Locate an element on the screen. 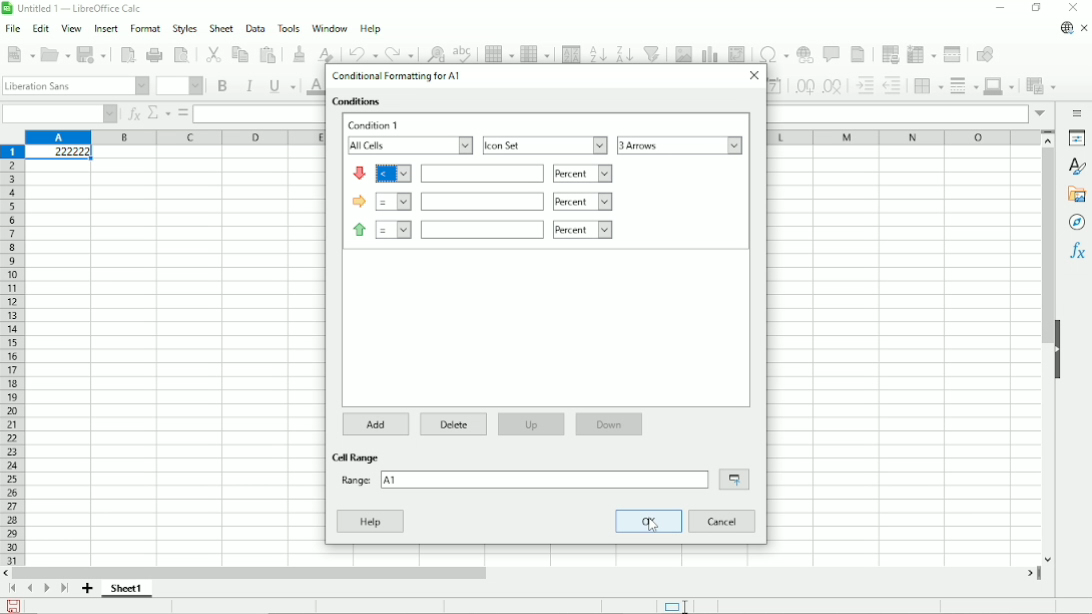 This screenshot has width=1092, height=614. Insert special characters is located at coordinates (771, 52).